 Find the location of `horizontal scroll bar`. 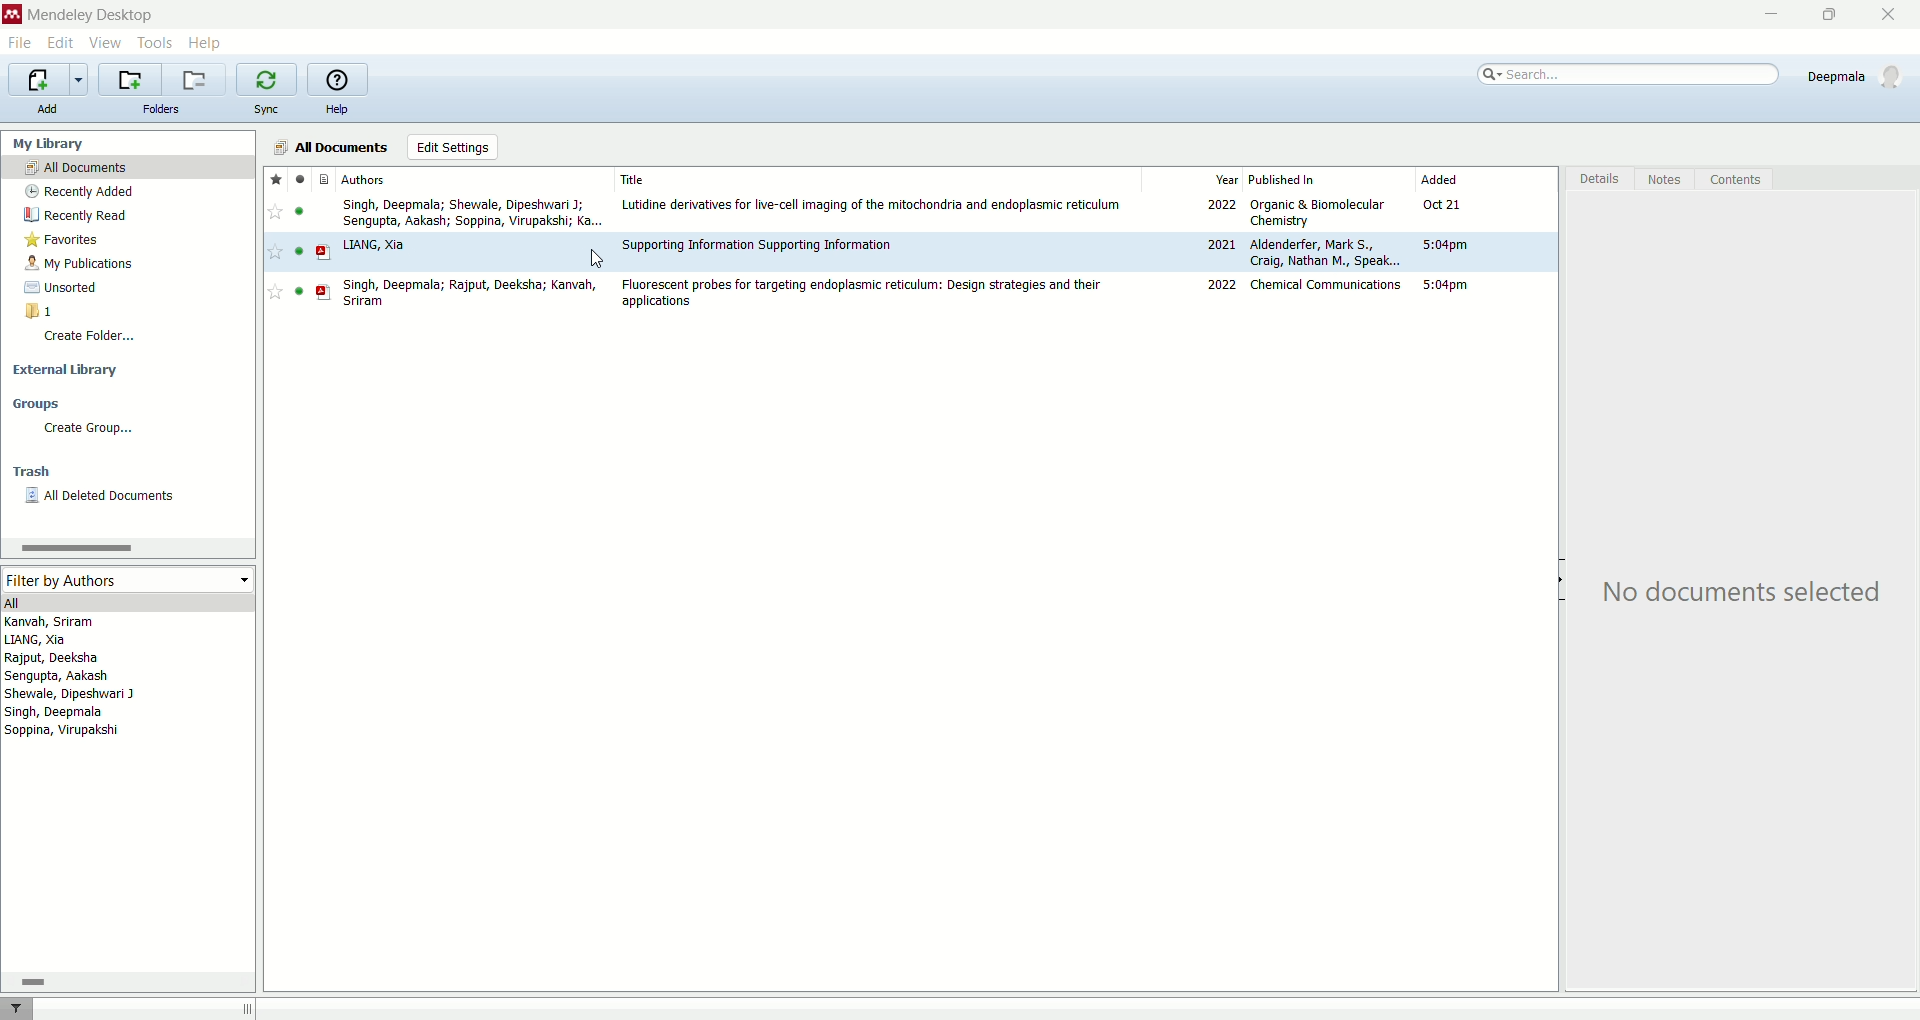

horizontal scroll bar is located at coordinates (127, 980).